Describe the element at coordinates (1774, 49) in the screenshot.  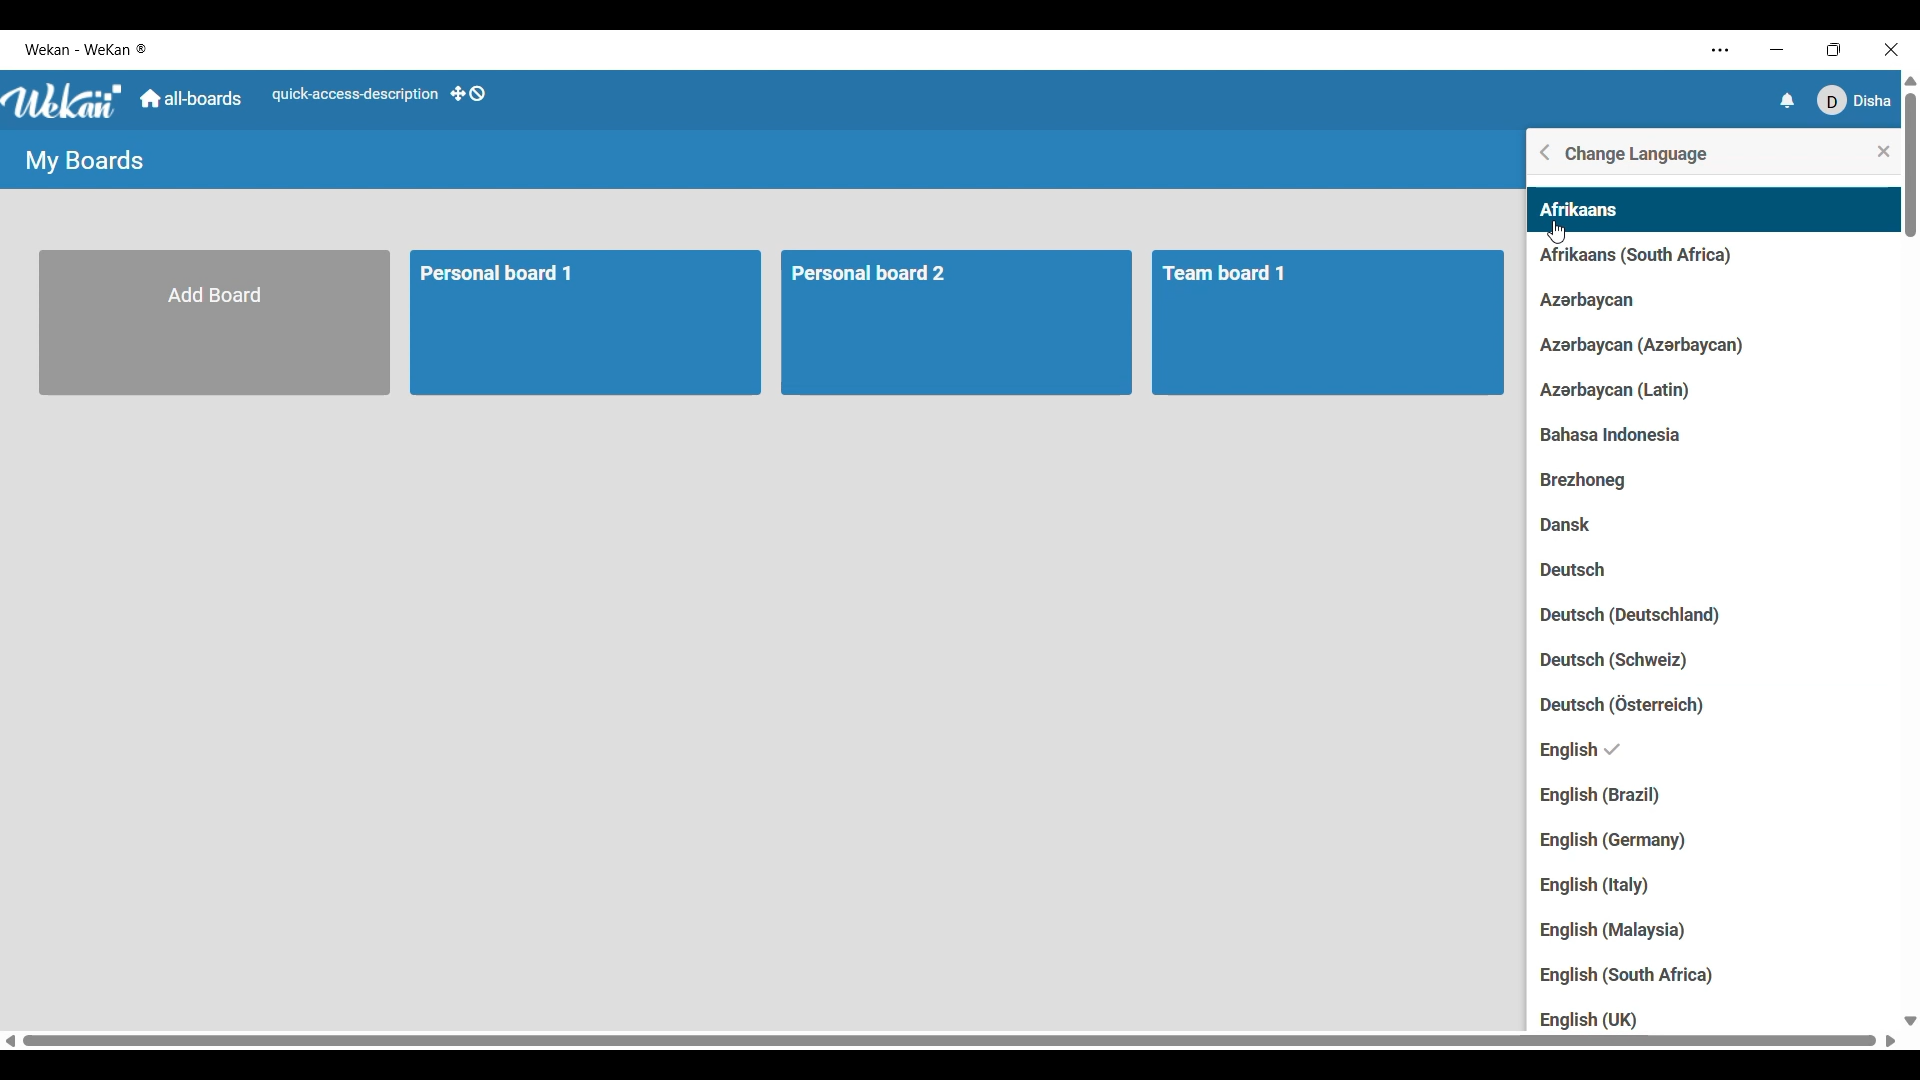
I see `Minimize` at that location.